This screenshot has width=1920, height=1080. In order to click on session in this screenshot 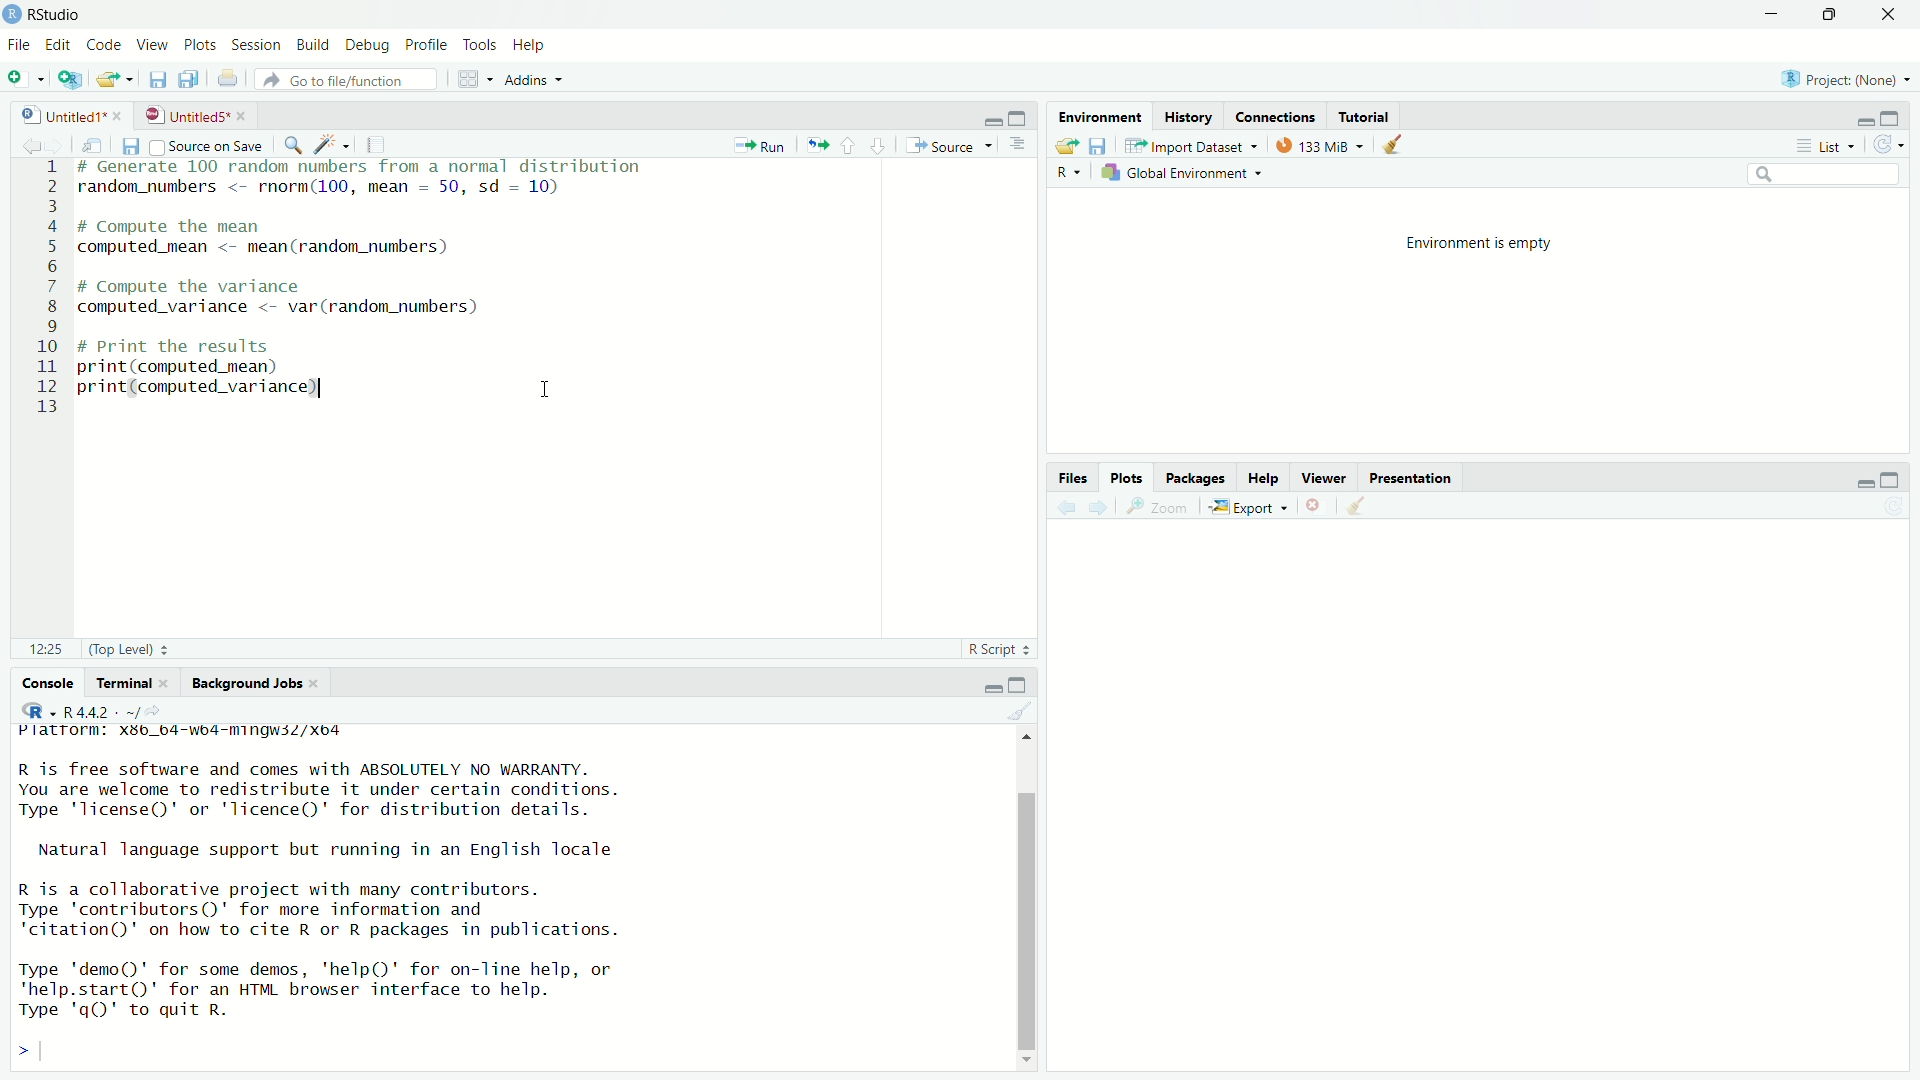, I will do `click(258, 46)`.